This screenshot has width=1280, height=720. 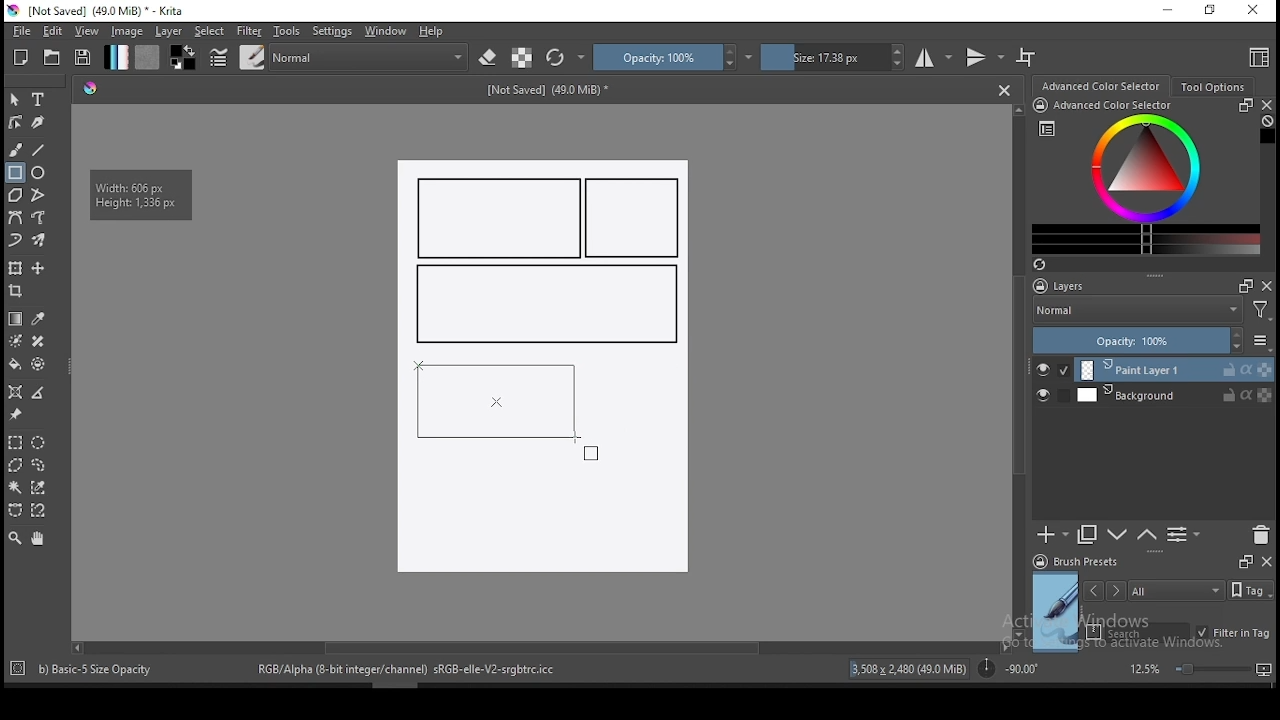 What do you see at coordinates (287, 31) in the screenshot?
I see `tools` at bounding box center [287, 31].